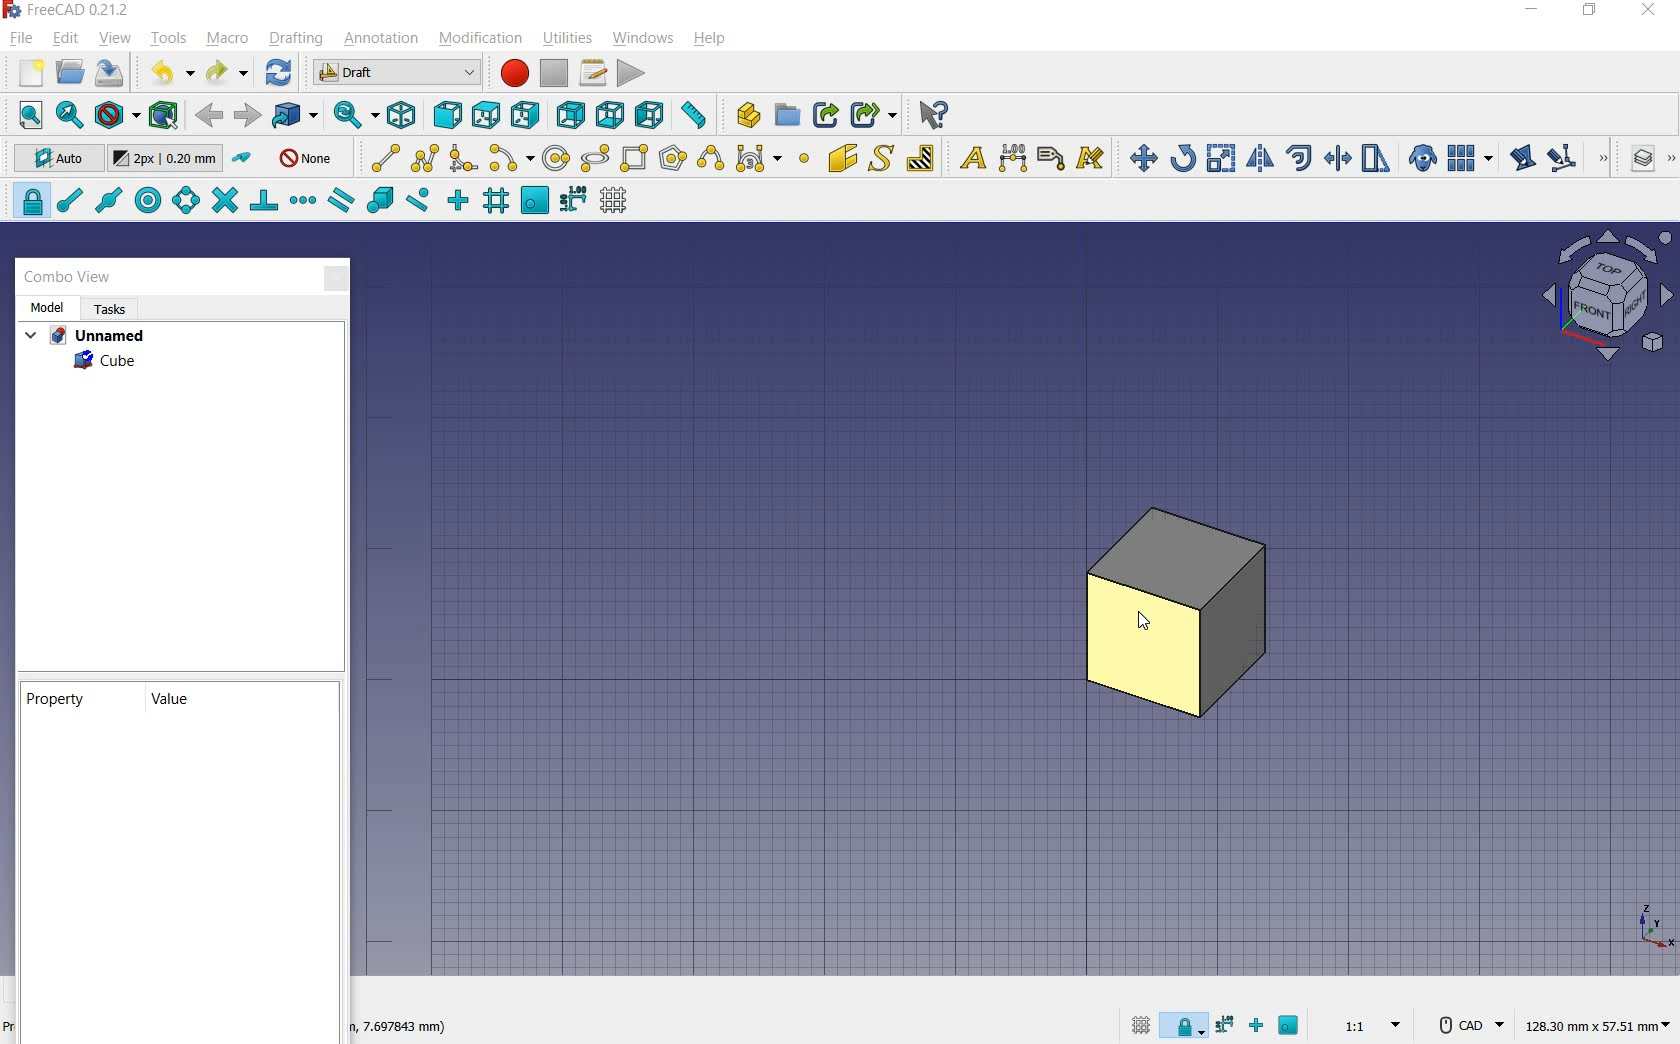 Image resolution: width=1680 pixels, height=1044 pixels. I want to click on new, so click(25, 73).